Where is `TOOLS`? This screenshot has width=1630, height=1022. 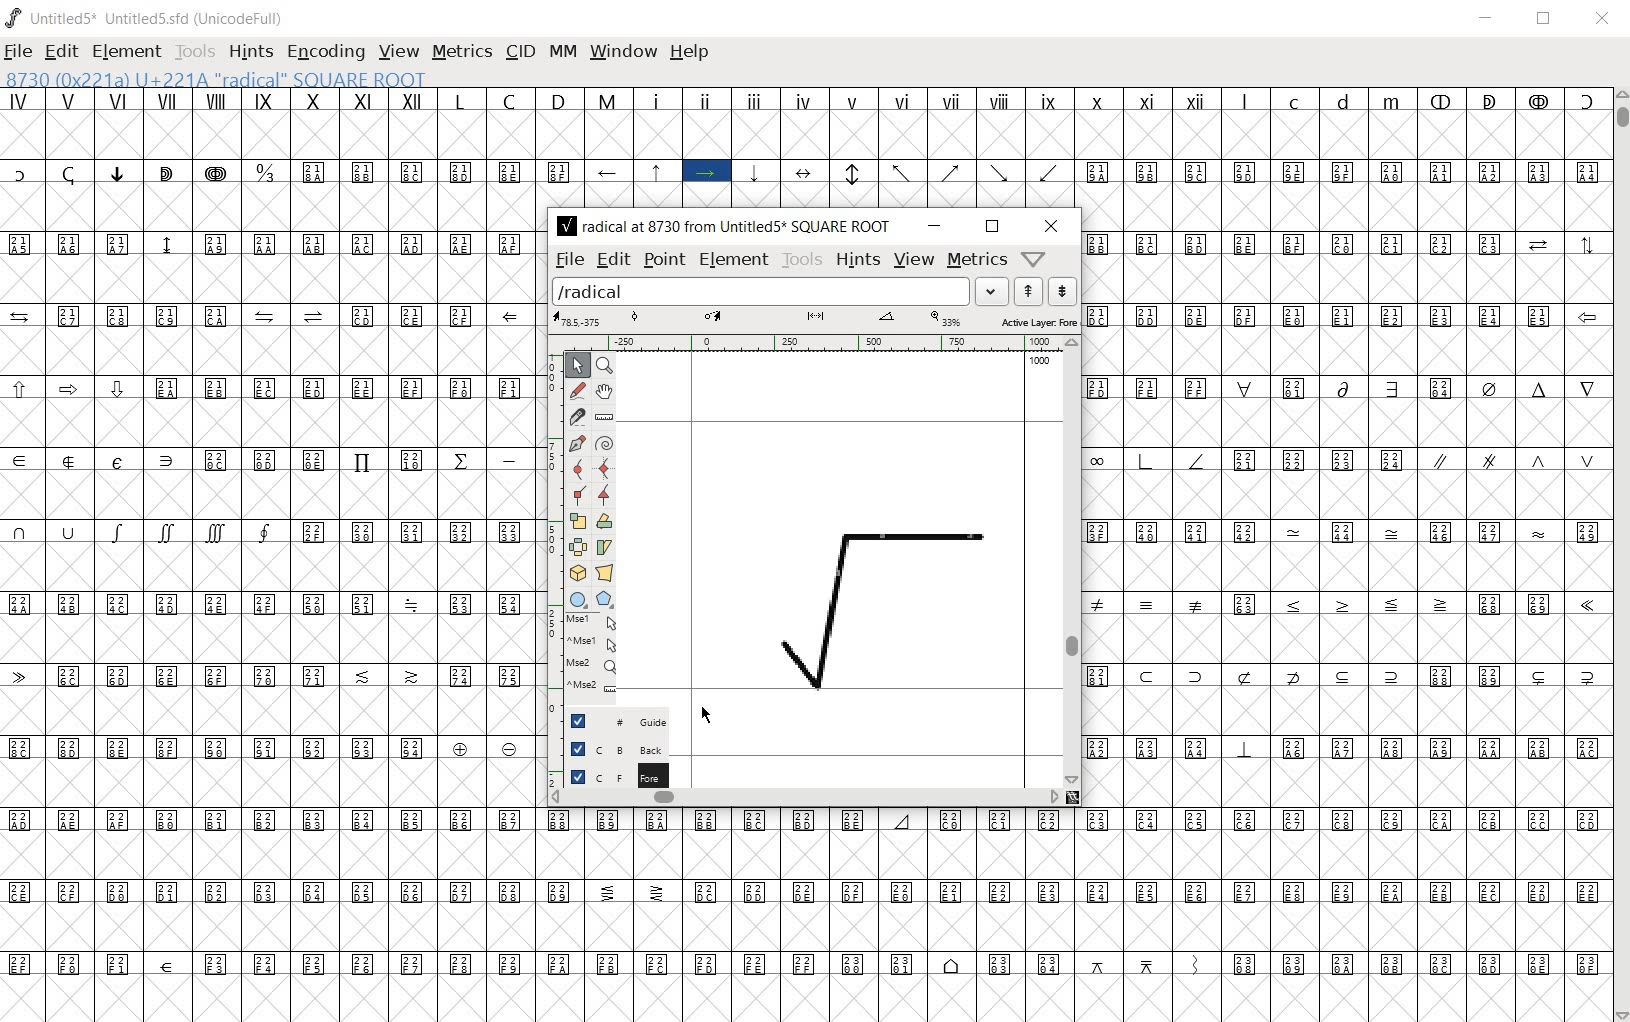
TOOLS is located at coordinates (195, 52).